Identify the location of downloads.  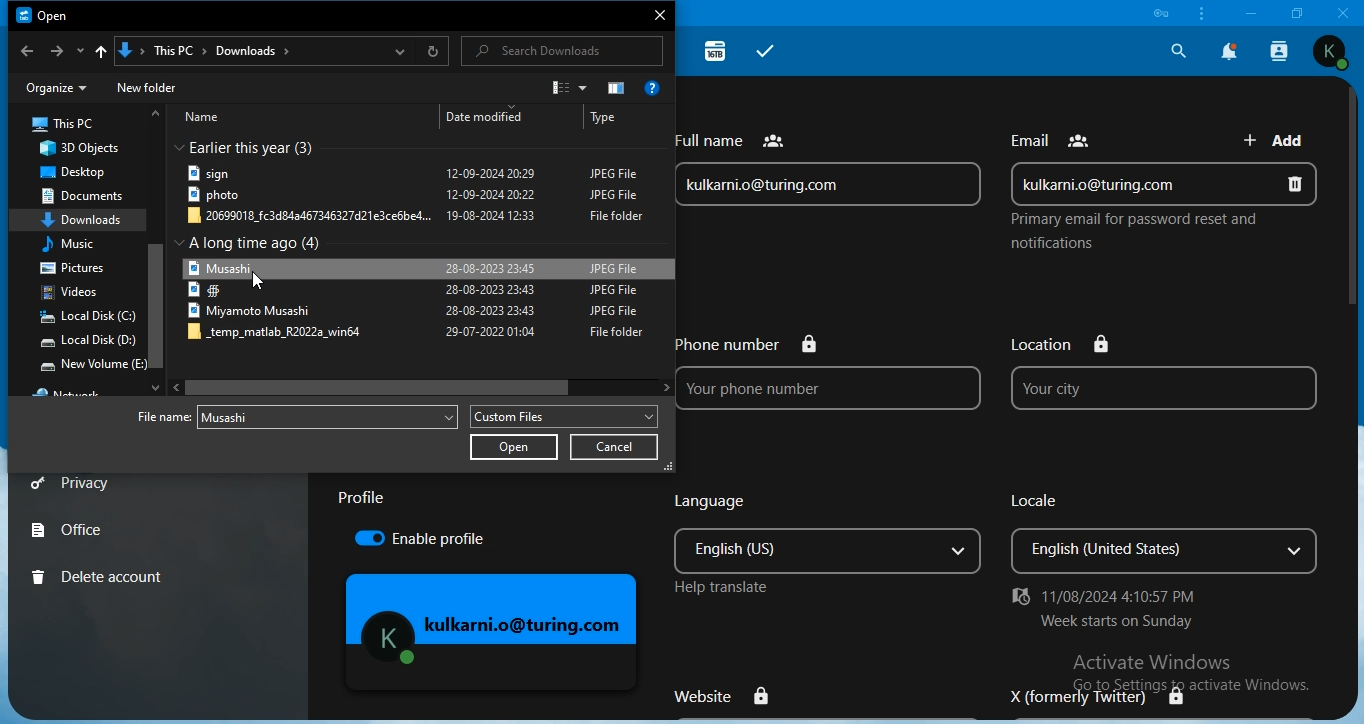
(84, 220).